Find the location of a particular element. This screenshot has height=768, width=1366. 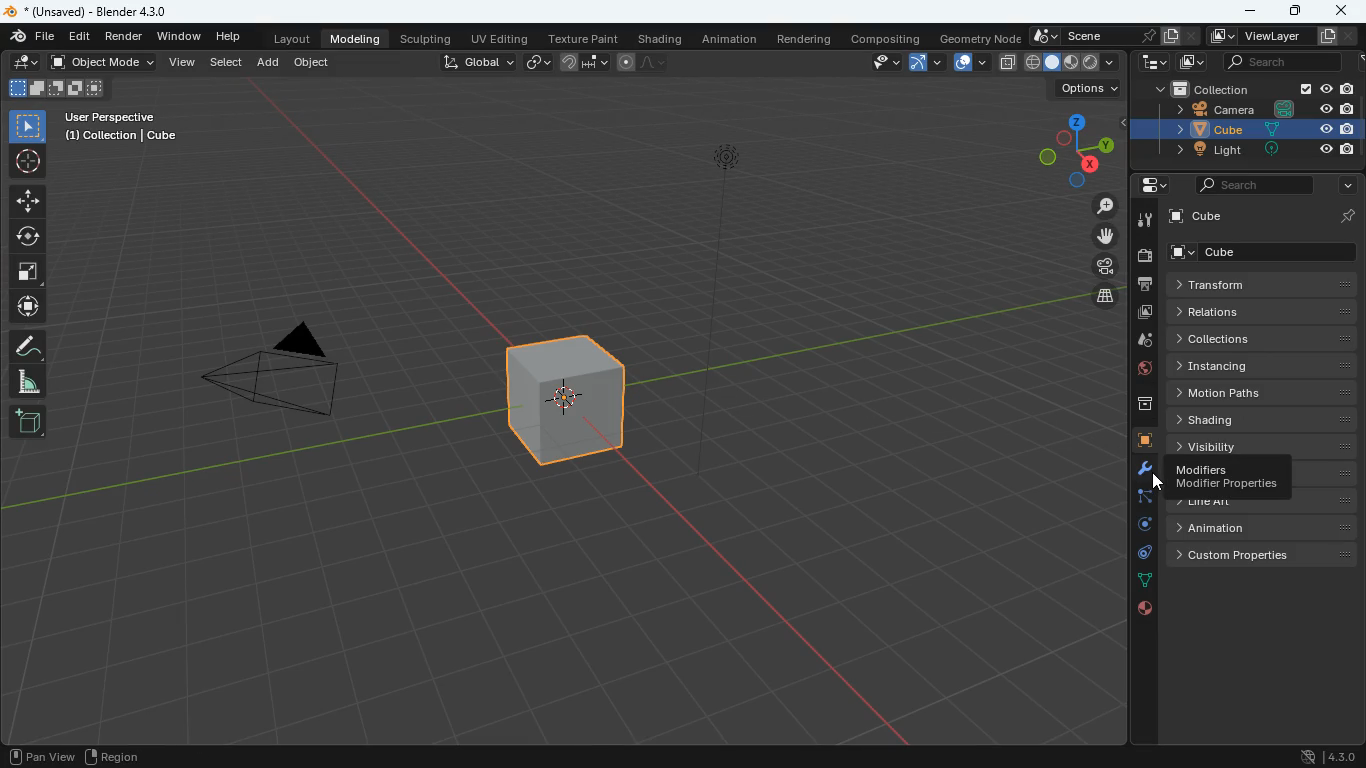

edit is located at coordinates (24, 61).